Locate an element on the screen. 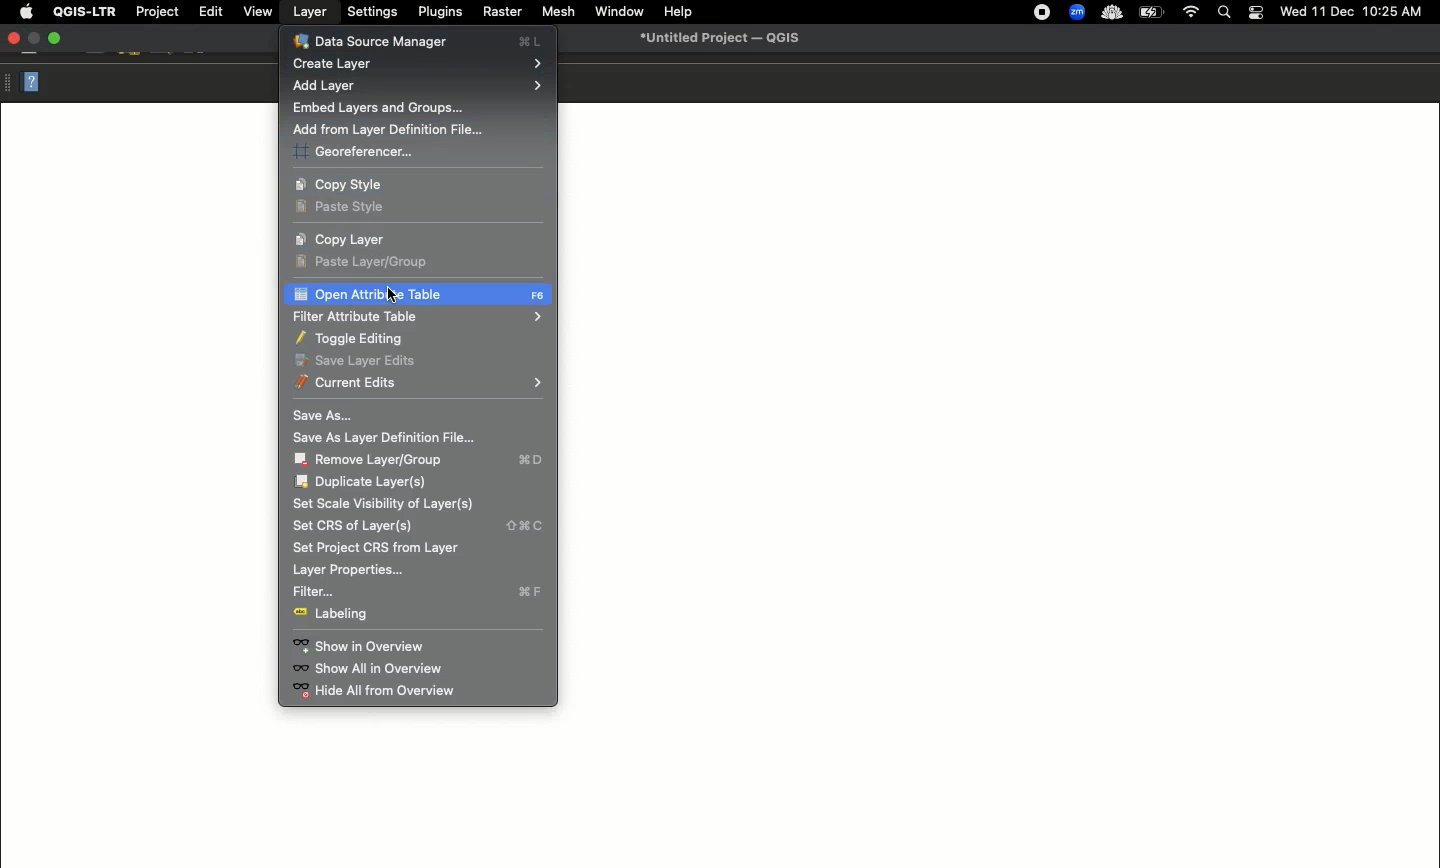 The height and width of the screenshot is (868, 1440). Paste layer group is located at coordinates (370, 261).